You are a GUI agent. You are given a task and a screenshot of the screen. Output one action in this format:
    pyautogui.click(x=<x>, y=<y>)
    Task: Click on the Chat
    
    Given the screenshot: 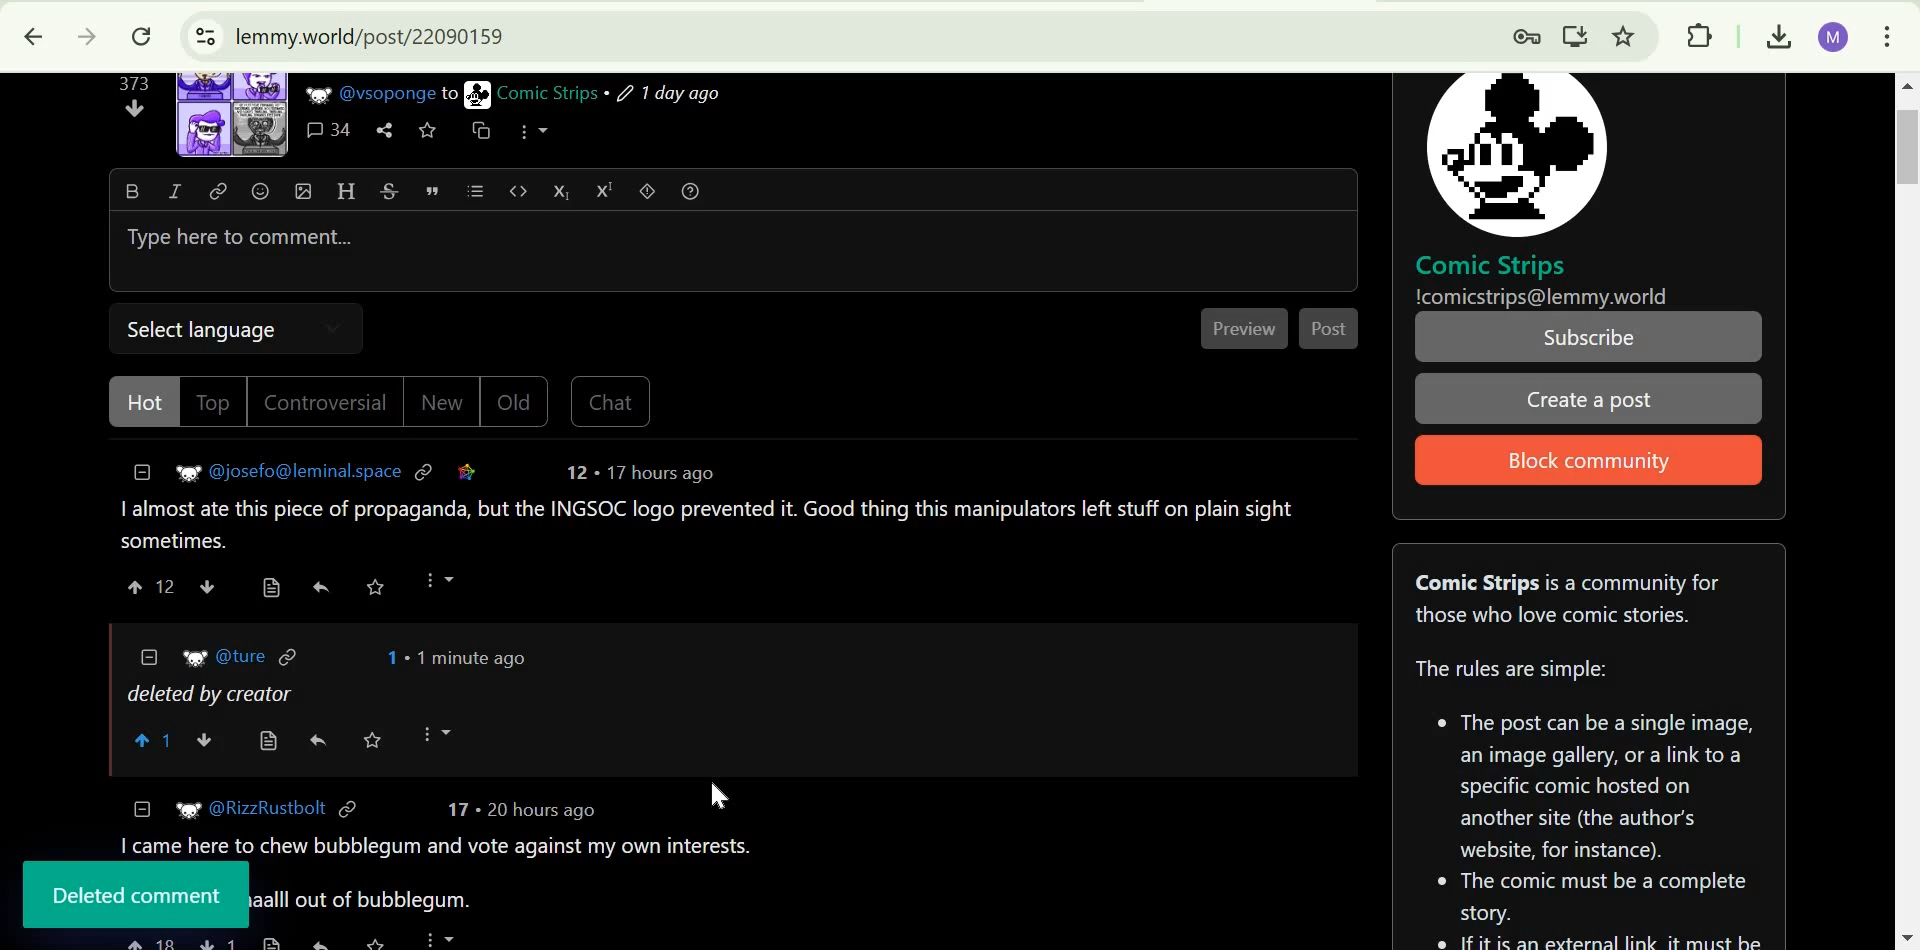 What is the action you would take?
    pyautogui.click(x=610, y=403)
    